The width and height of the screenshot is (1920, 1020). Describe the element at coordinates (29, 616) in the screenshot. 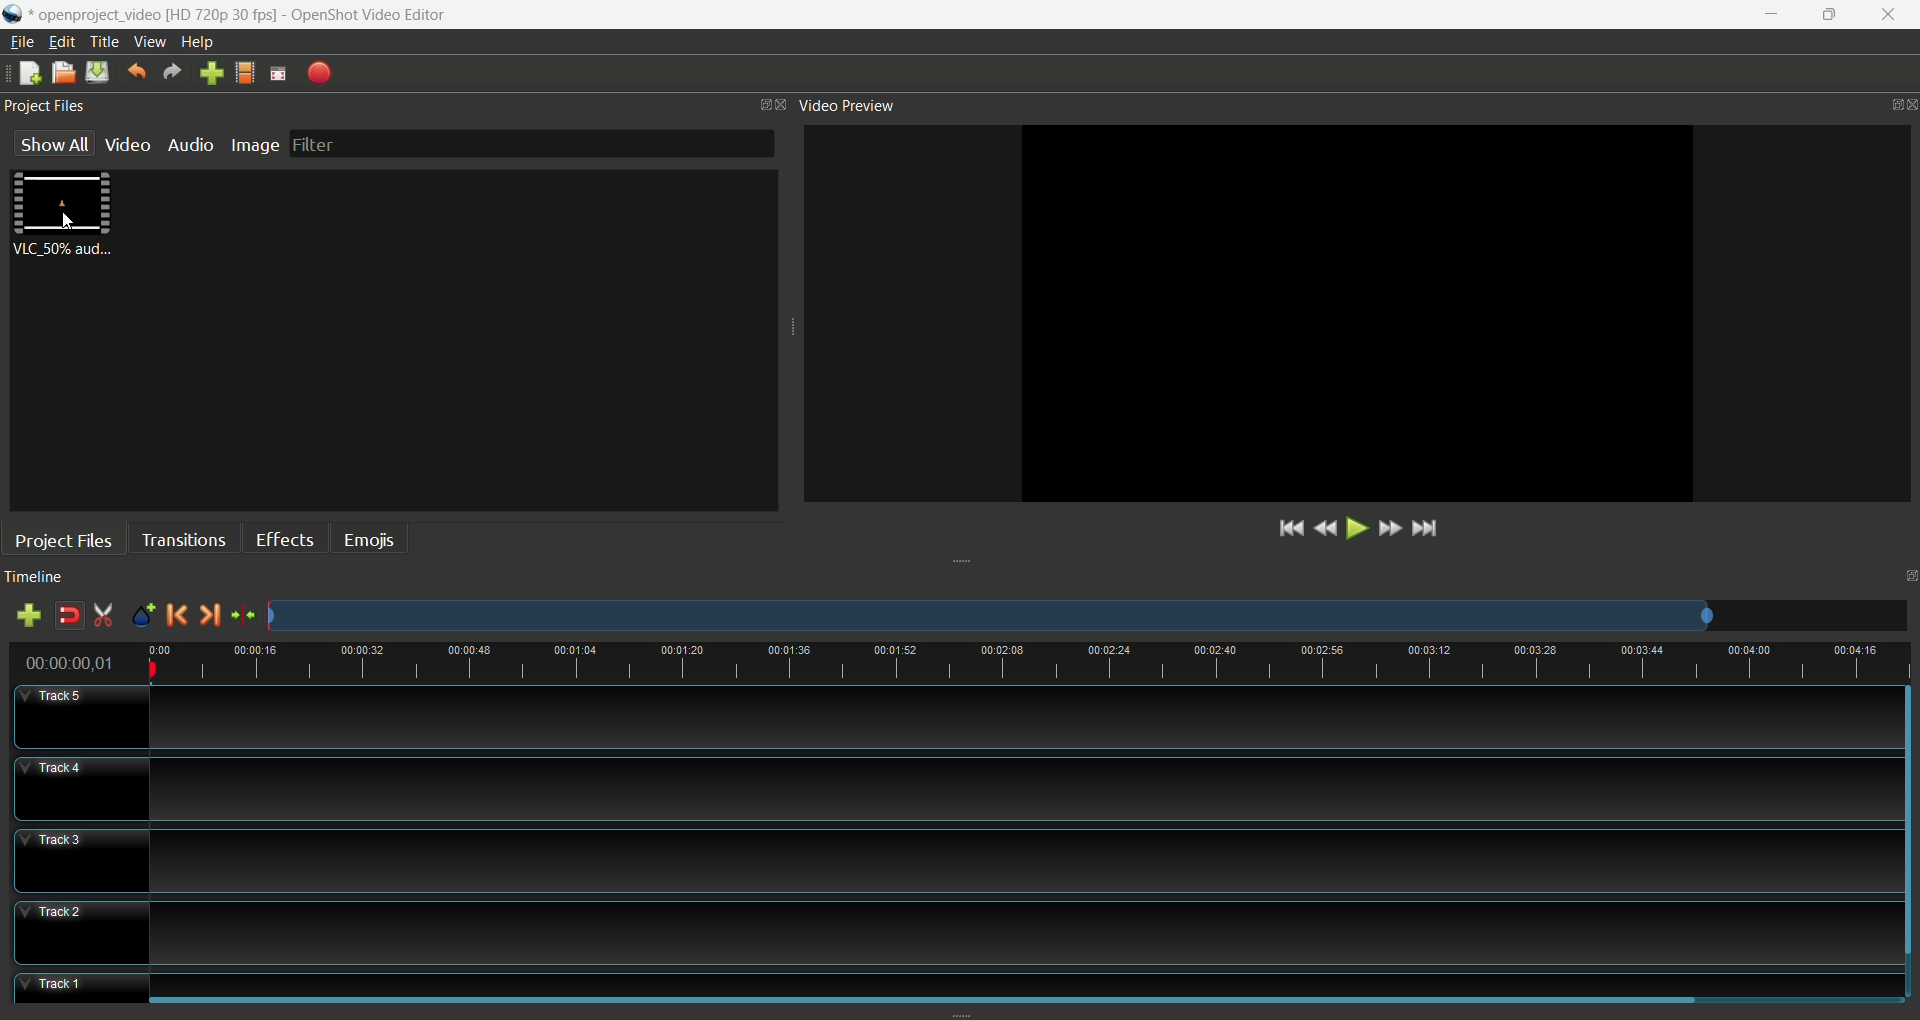

I see `add track` at that location.